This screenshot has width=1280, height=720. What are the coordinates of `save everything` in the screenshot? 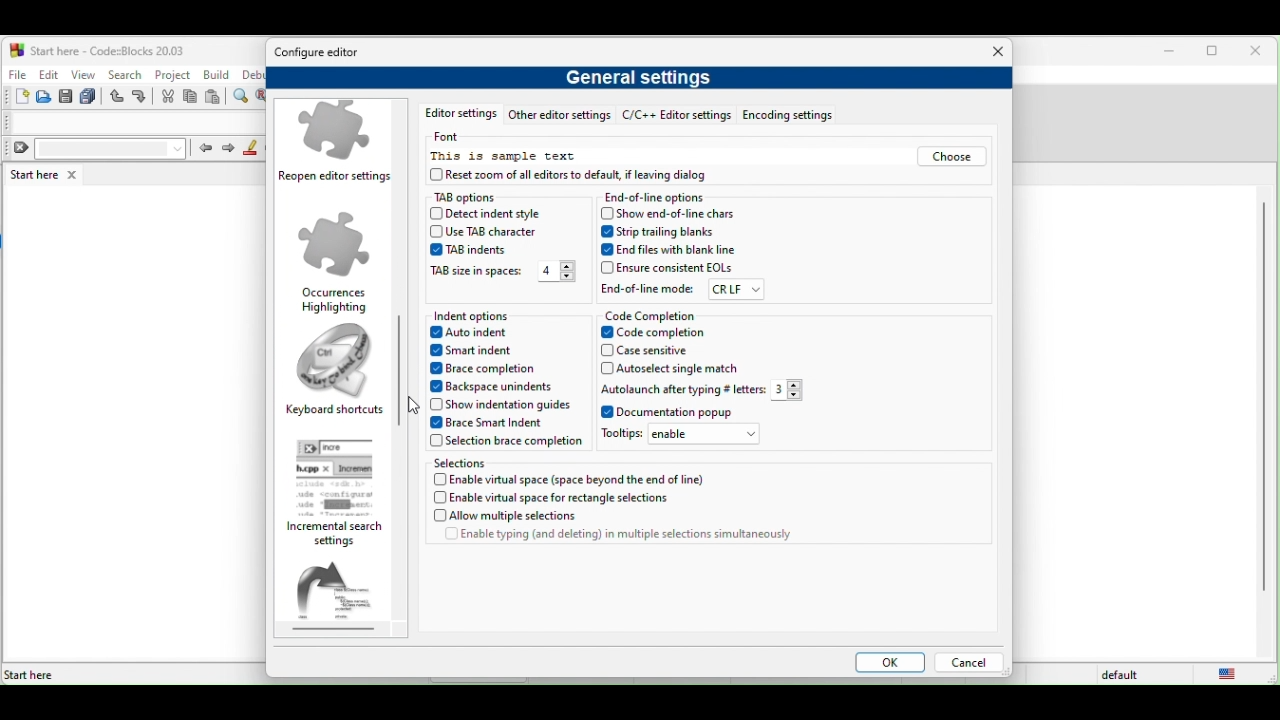 It's located at (90, 97).